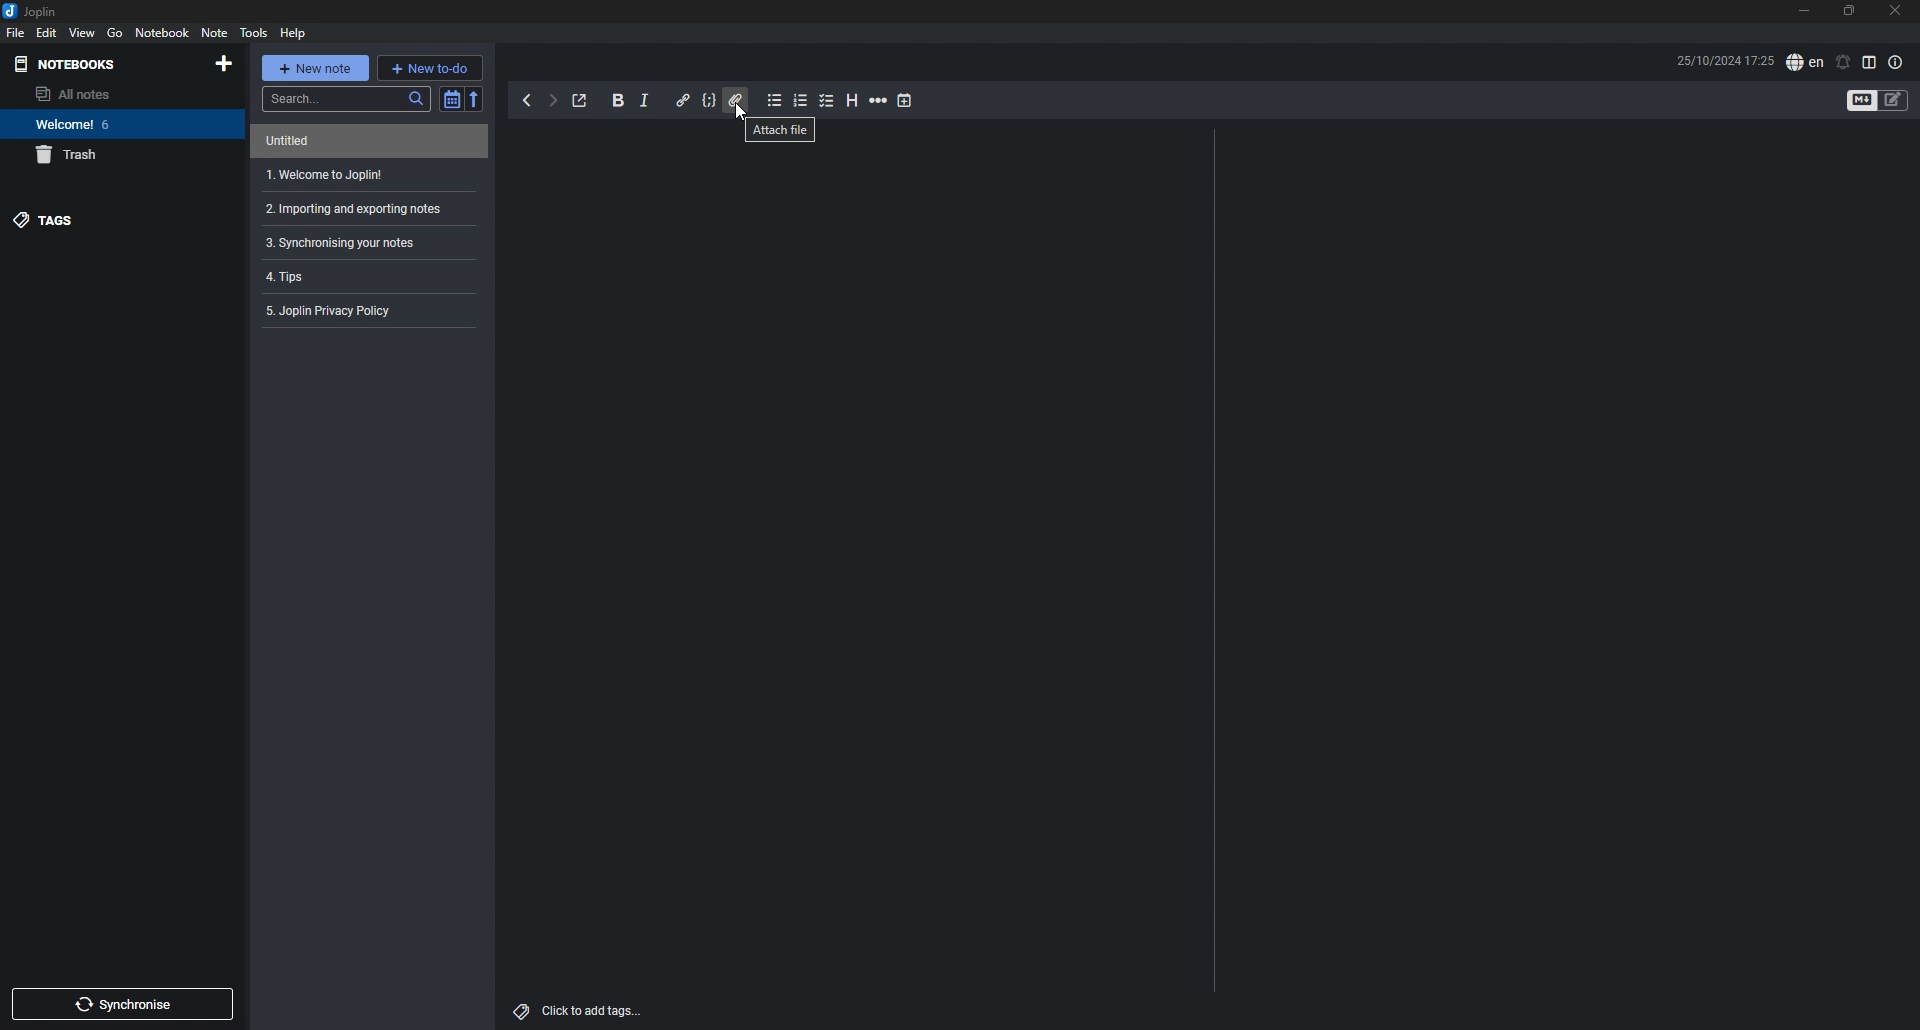  I want to click on heading, so click(851, 101).